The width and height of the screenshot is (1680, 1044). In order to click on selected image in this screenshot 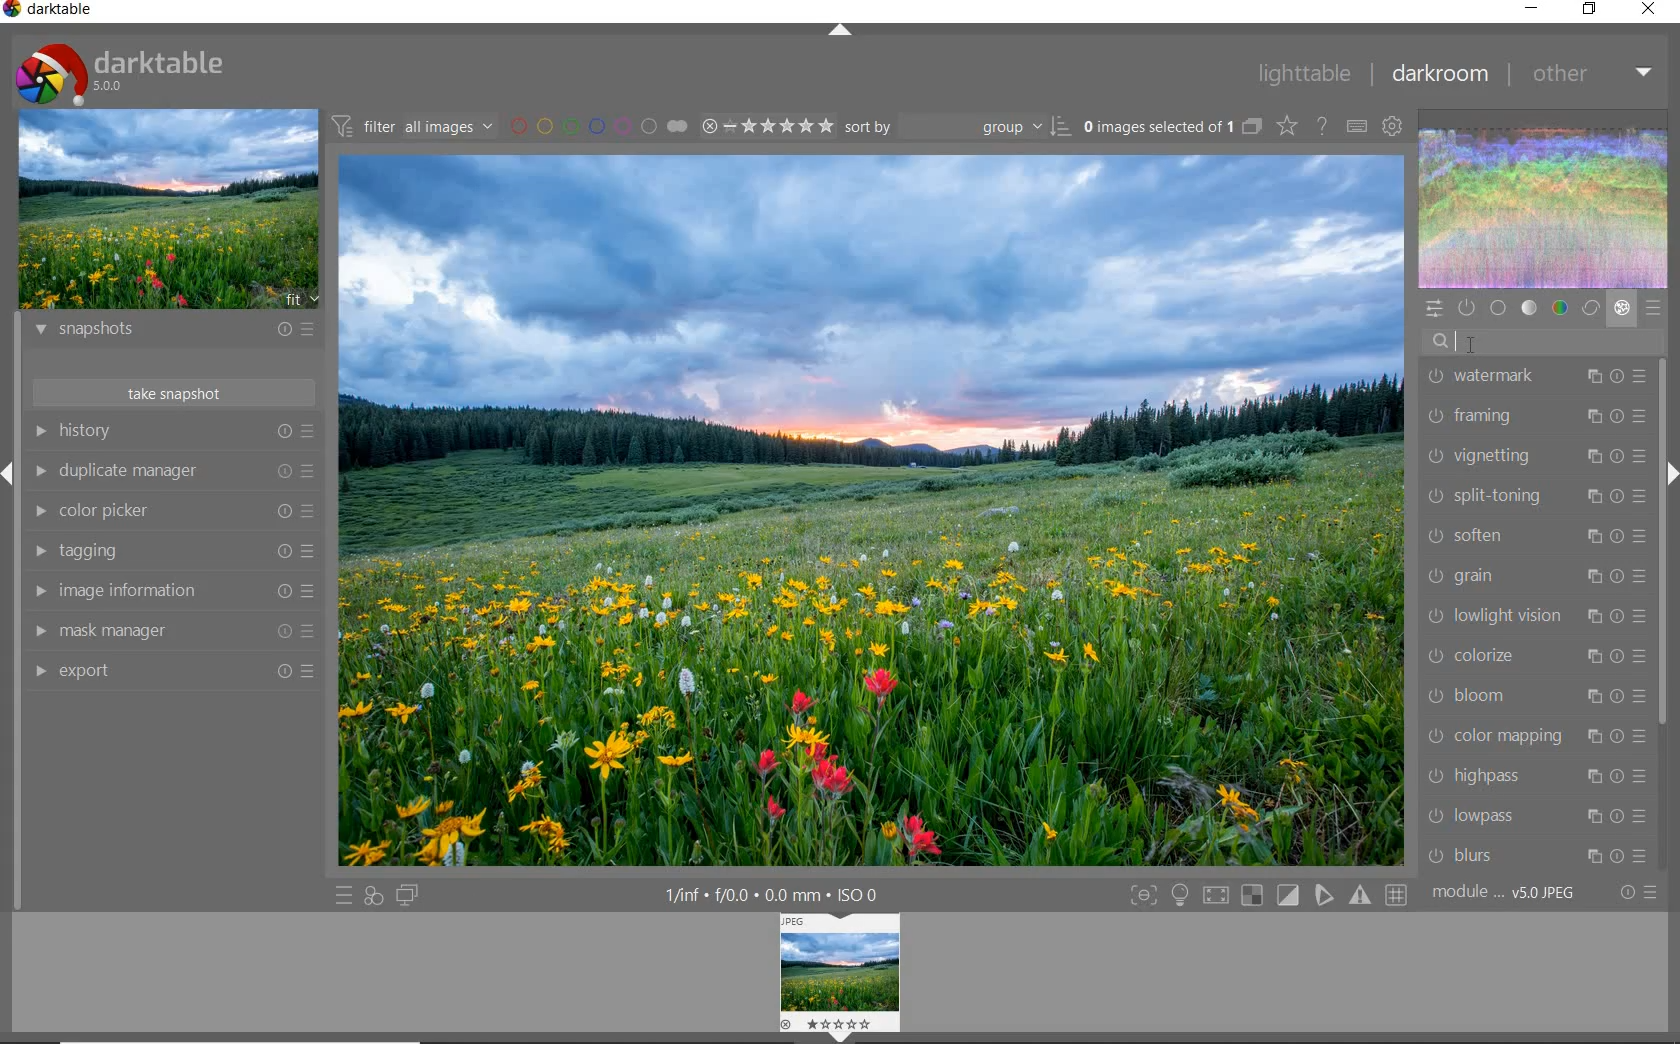, I will do `click(872, 511)`.